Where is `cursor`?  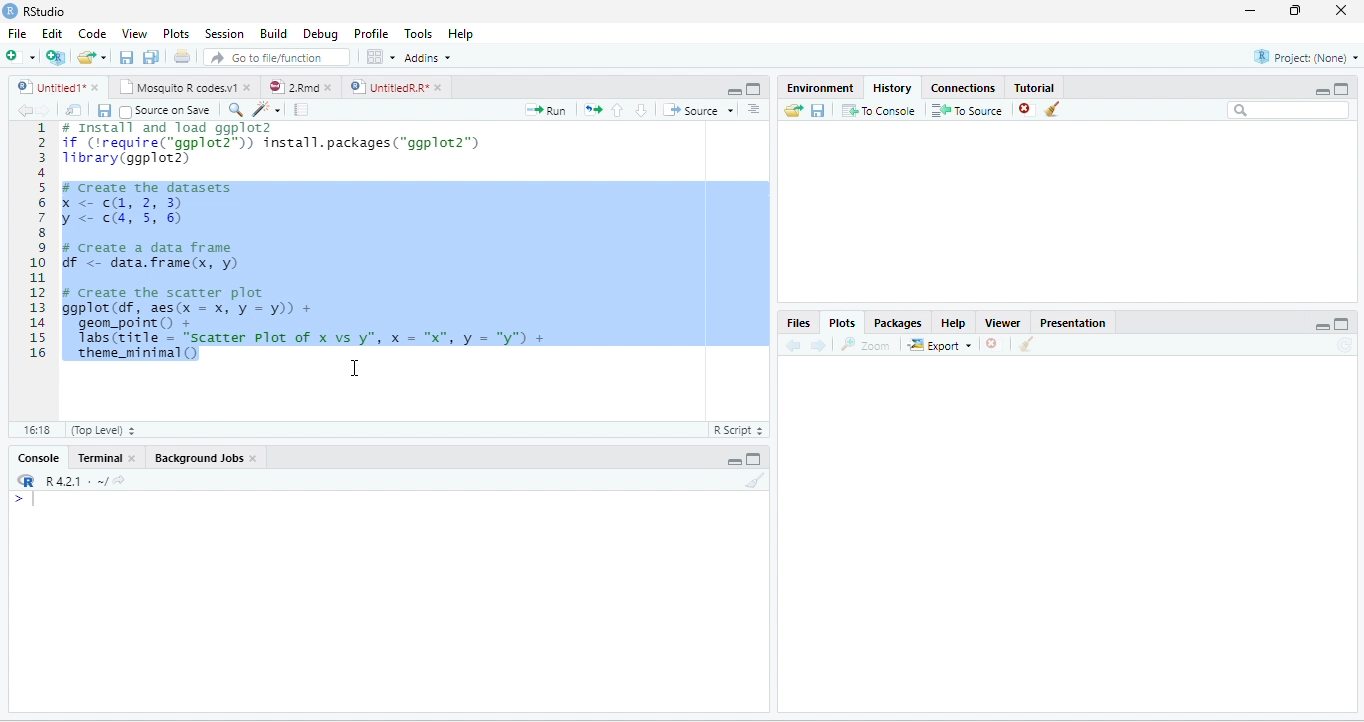 cursor is located at coordinates (354, 366).